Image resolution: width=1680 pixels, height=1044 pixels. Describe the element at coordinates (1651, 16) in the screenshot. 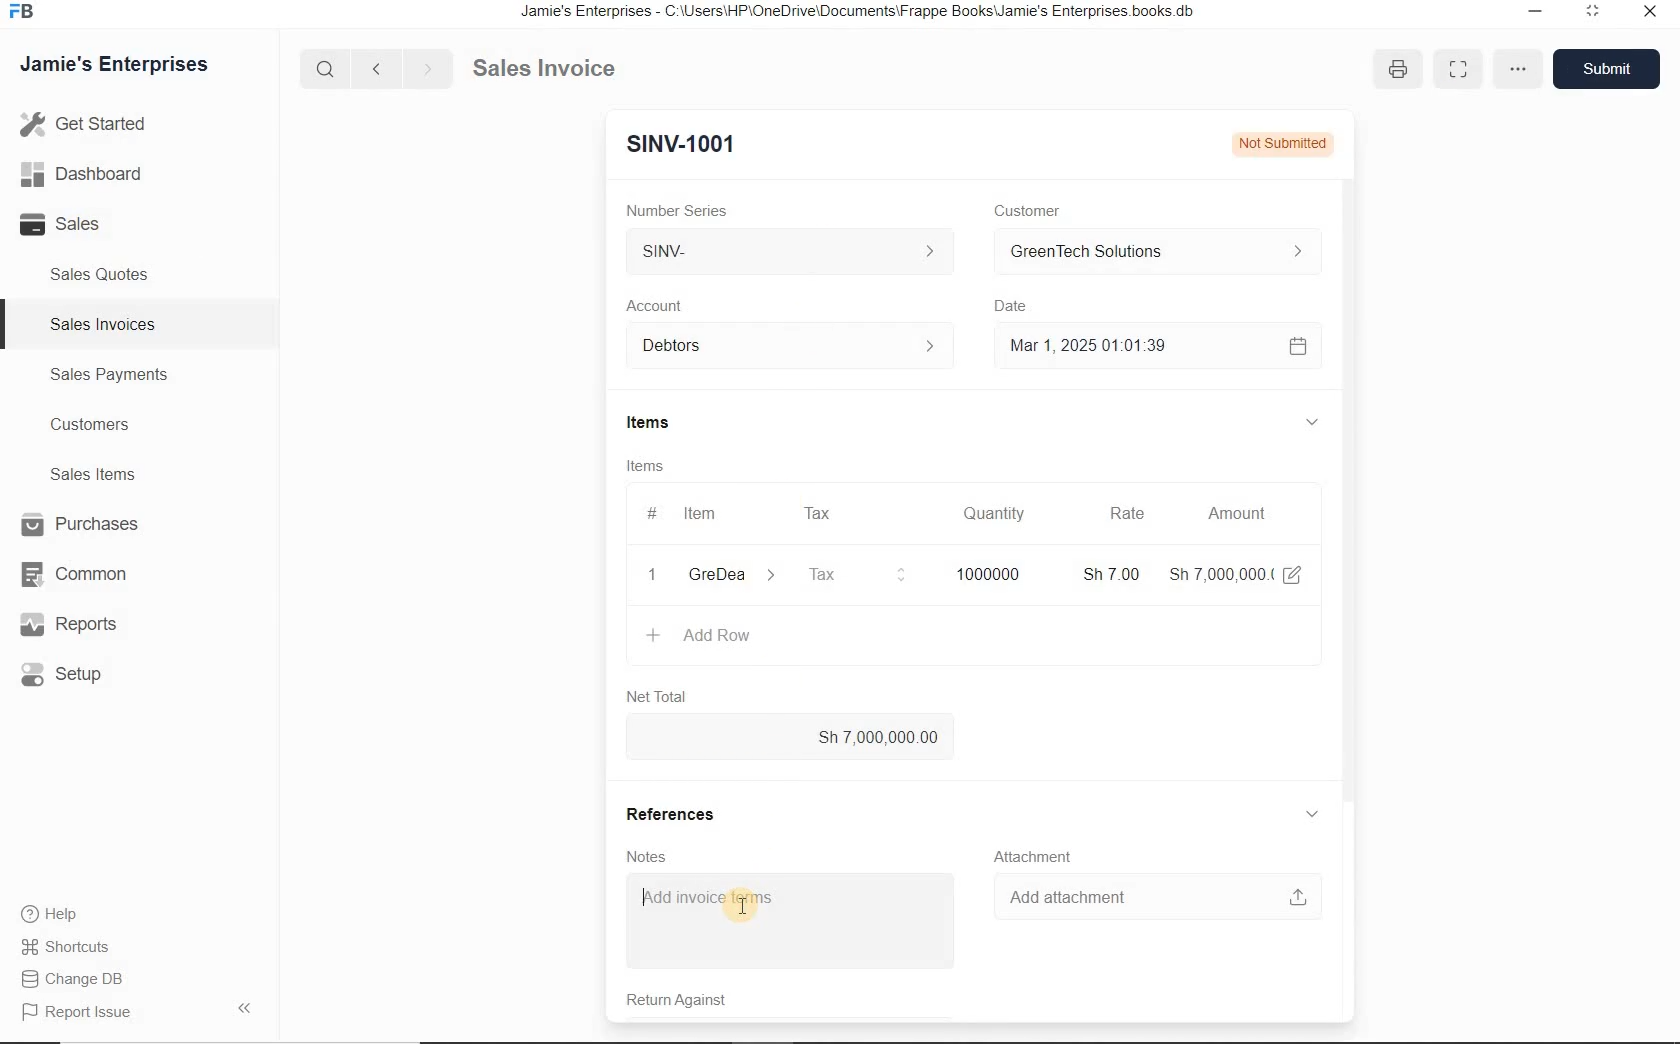

I see `close` at that location.